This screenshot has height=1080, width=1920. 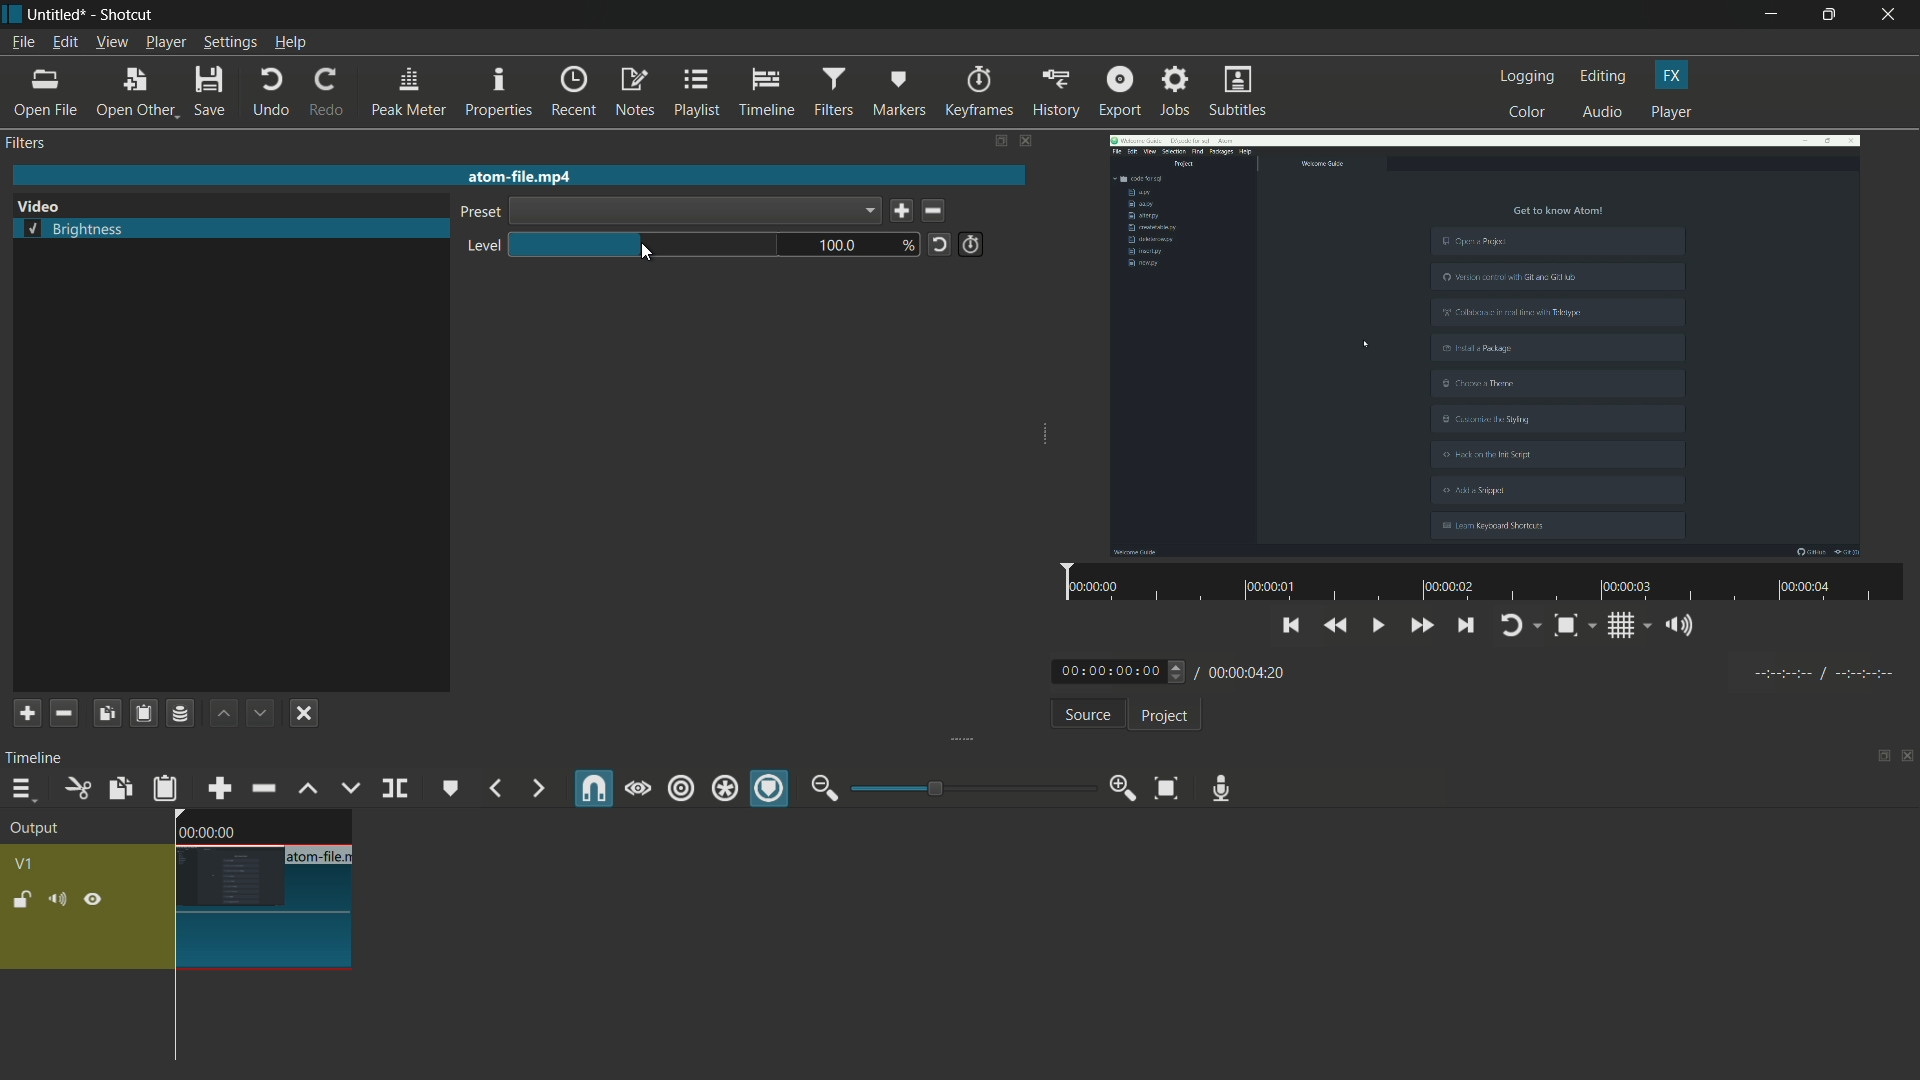 I want to click on file menu, so click(x=22, y=42).